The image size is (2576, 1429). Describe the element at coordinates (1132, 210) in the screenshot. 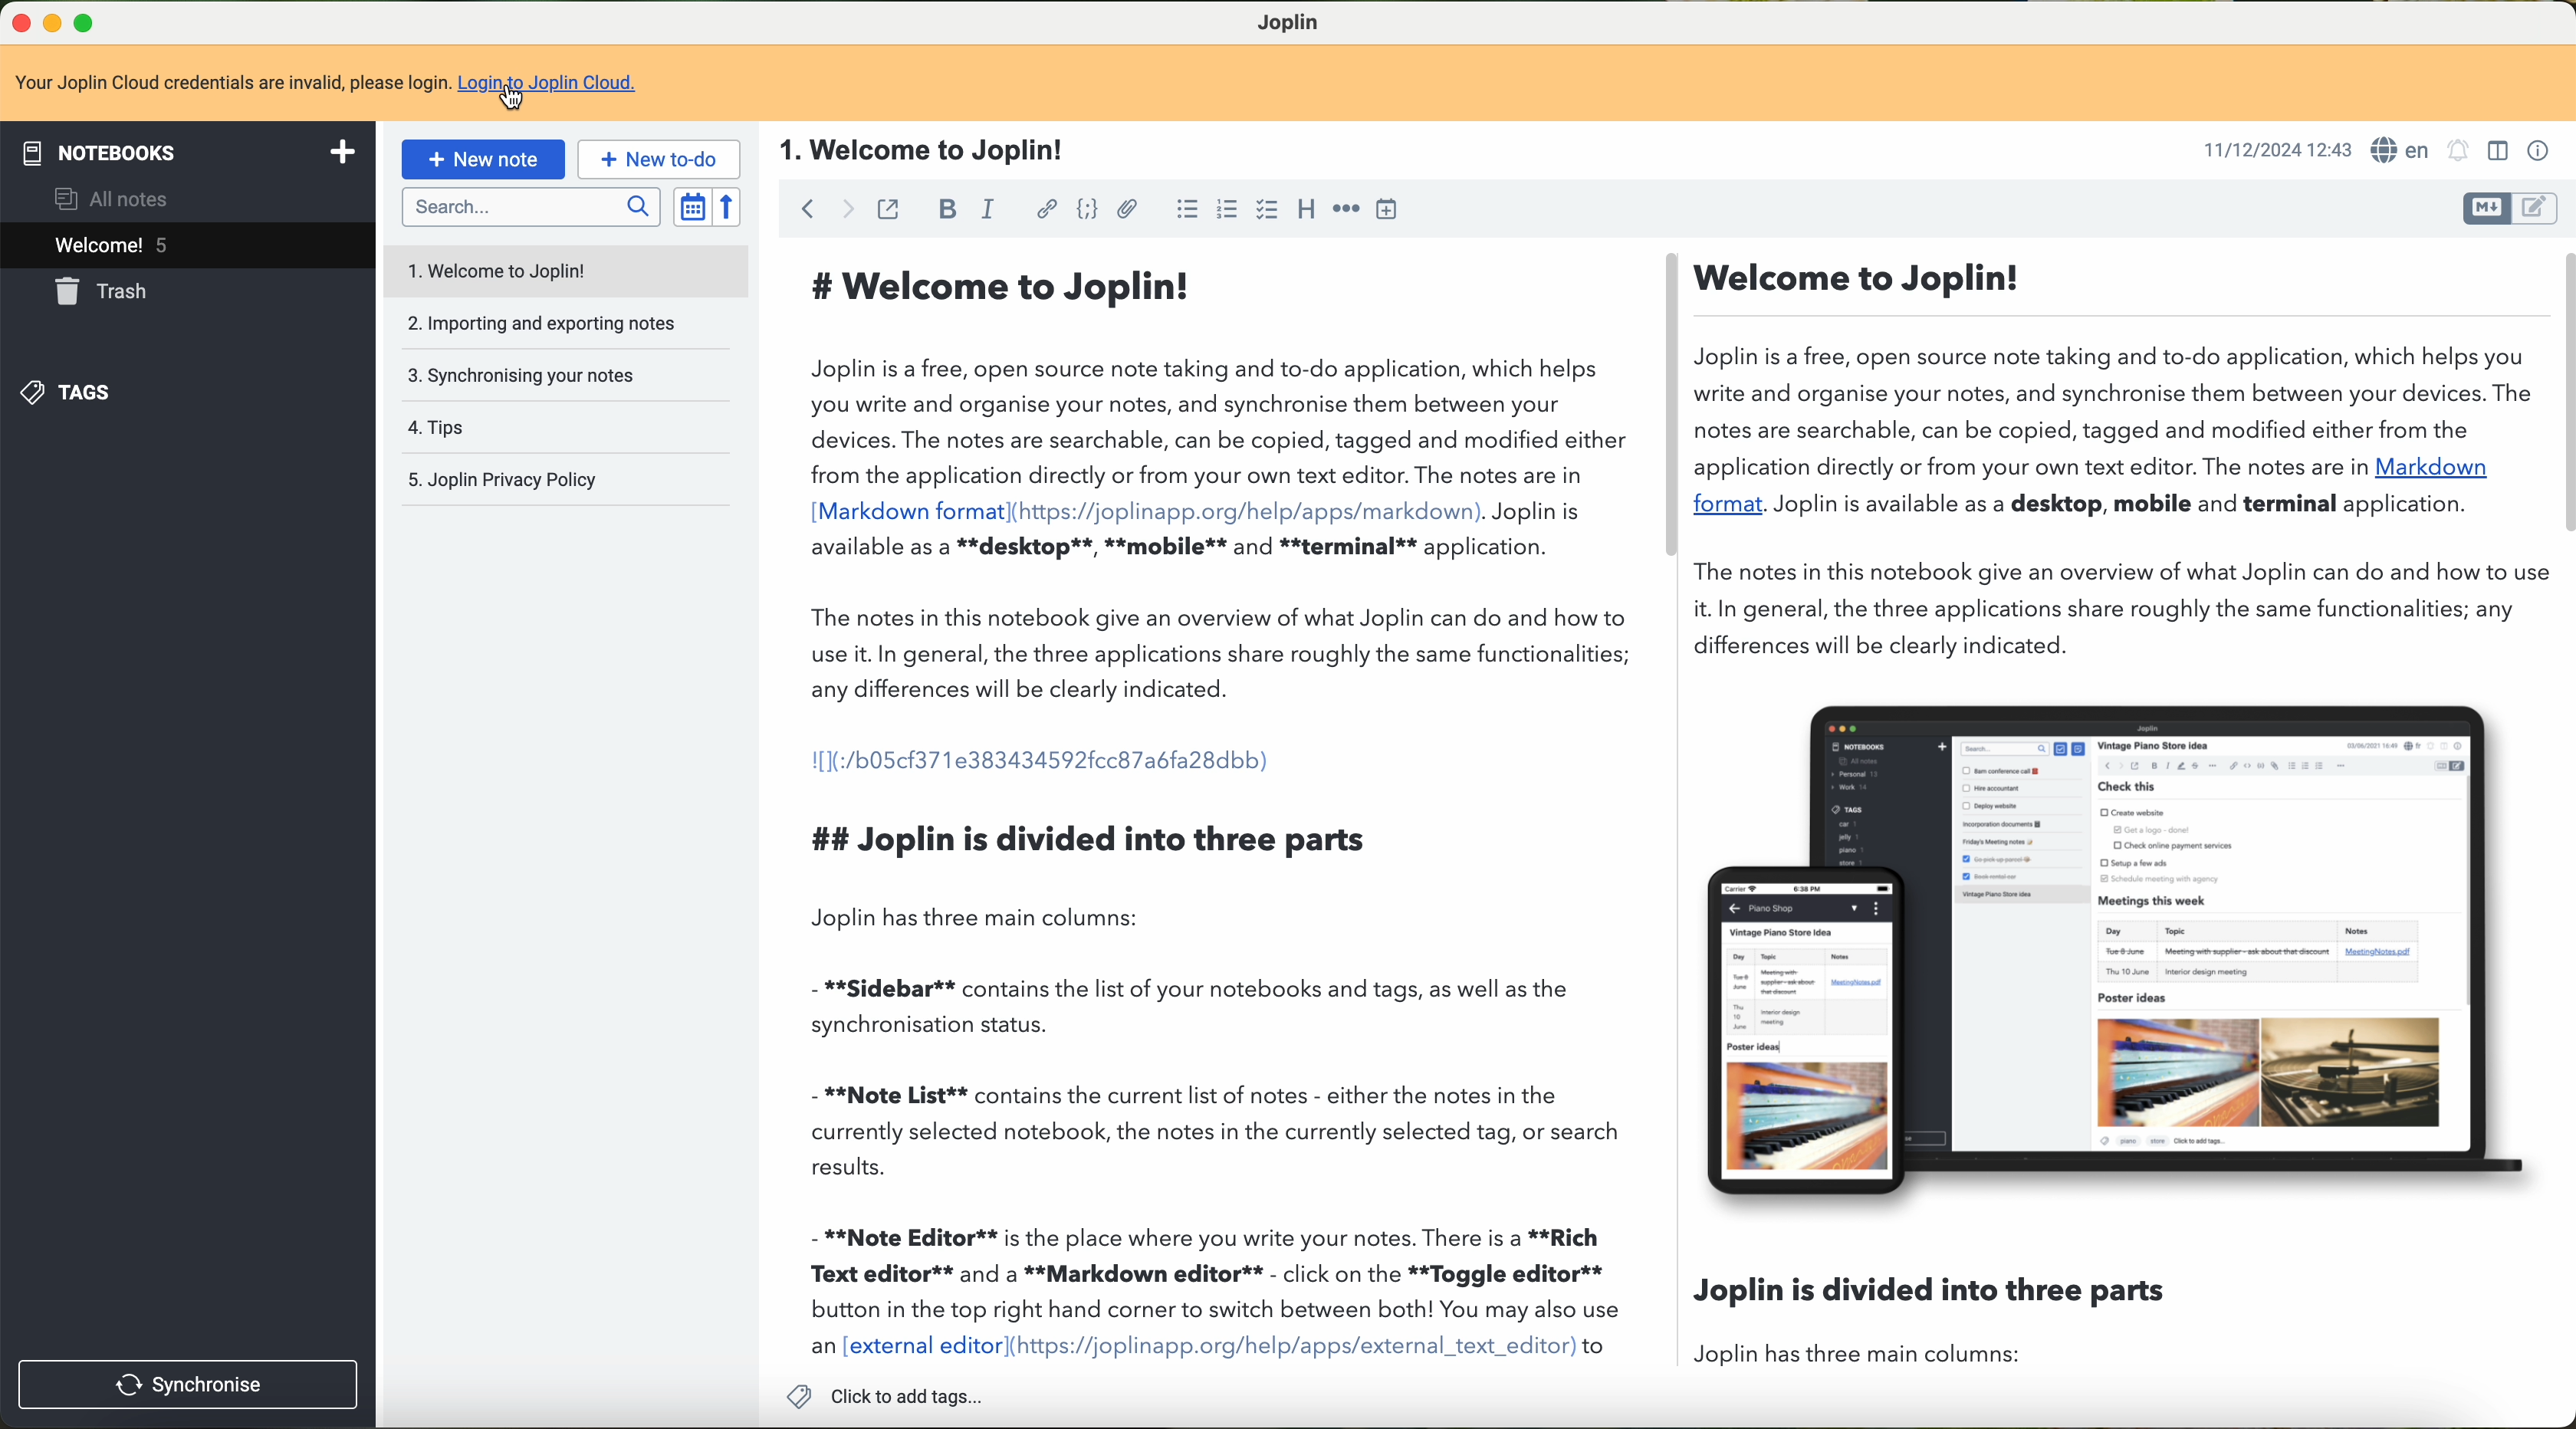

I see `attach file` at that location.